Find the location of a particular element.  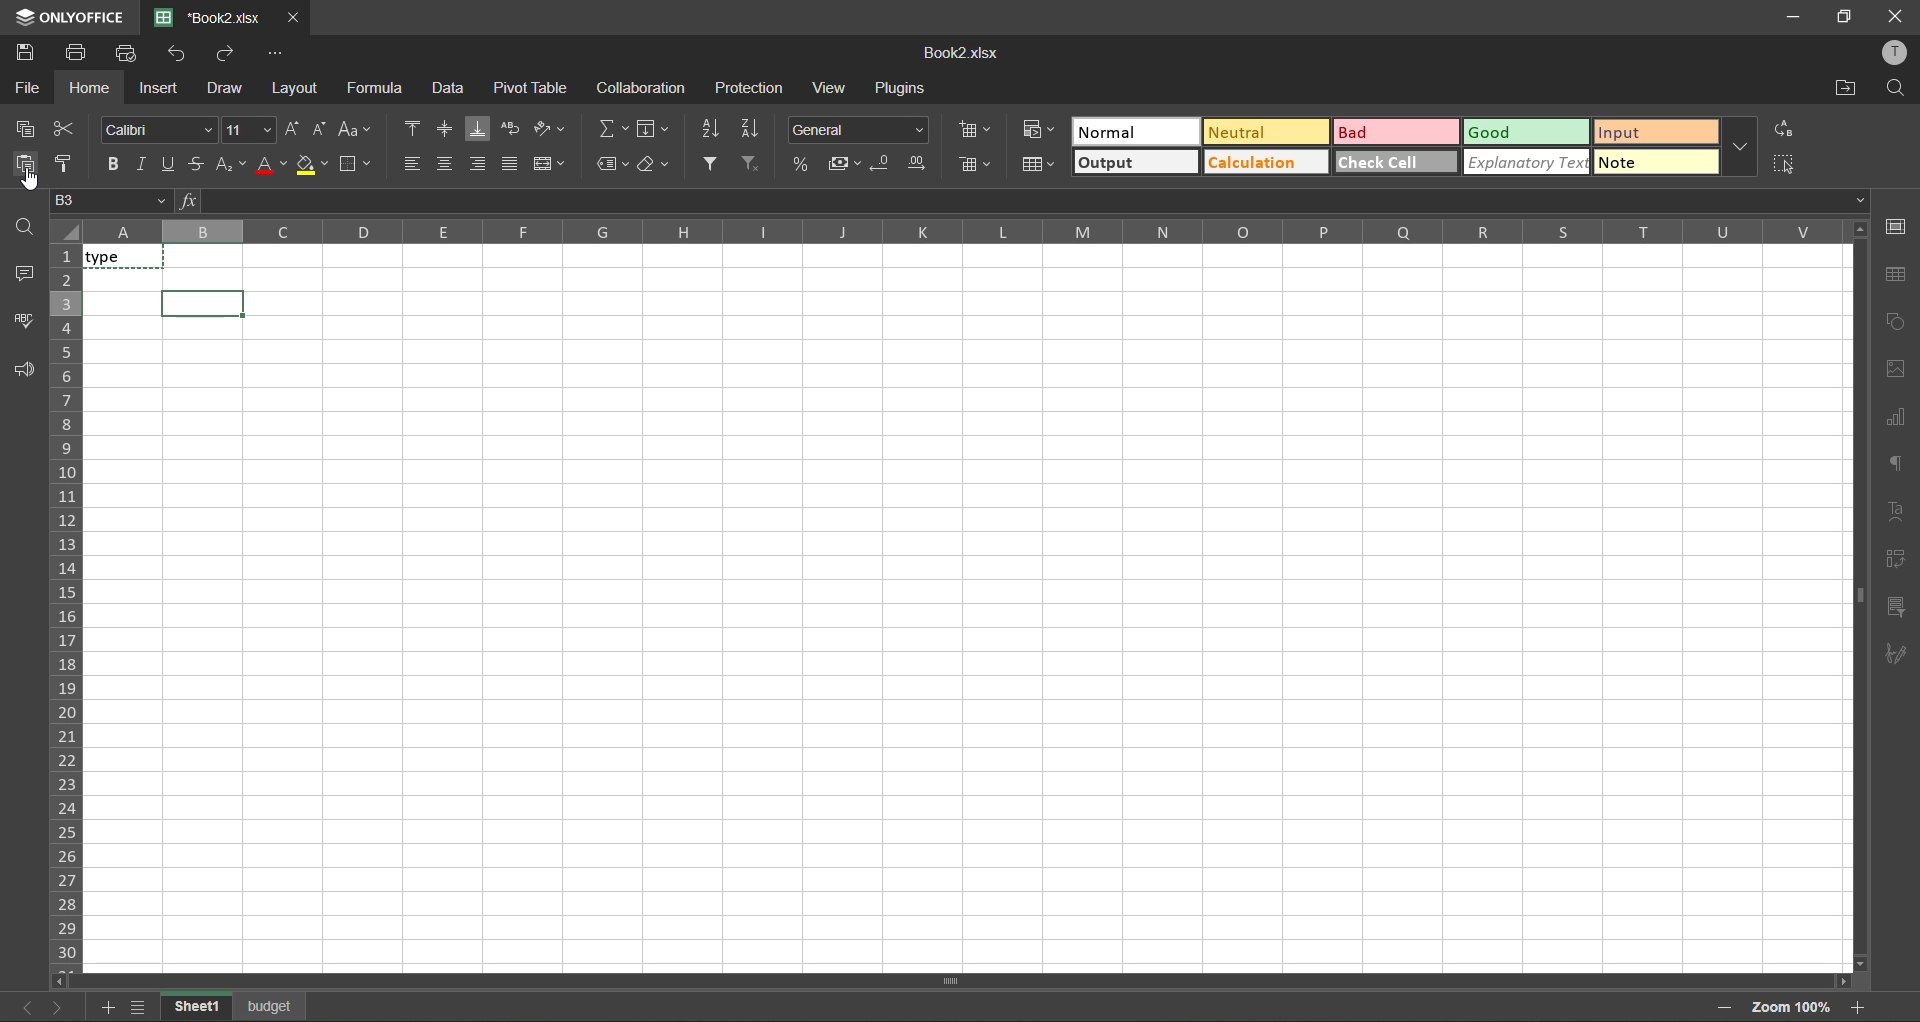

selected cell is located at coordinates (206, 301).